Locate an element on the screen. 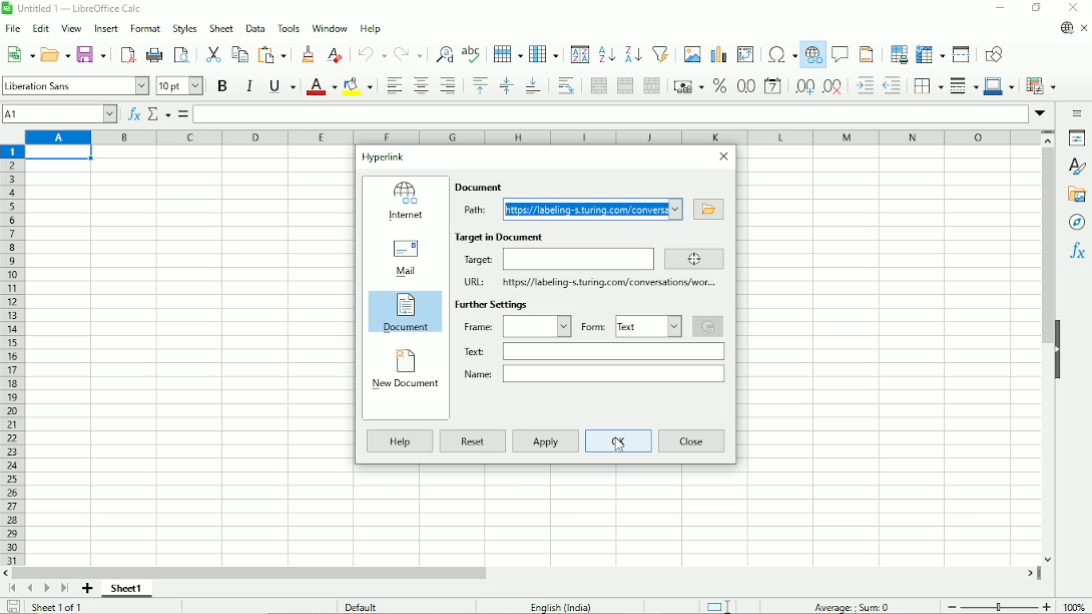  Align right is located at coordinates (447, 85).